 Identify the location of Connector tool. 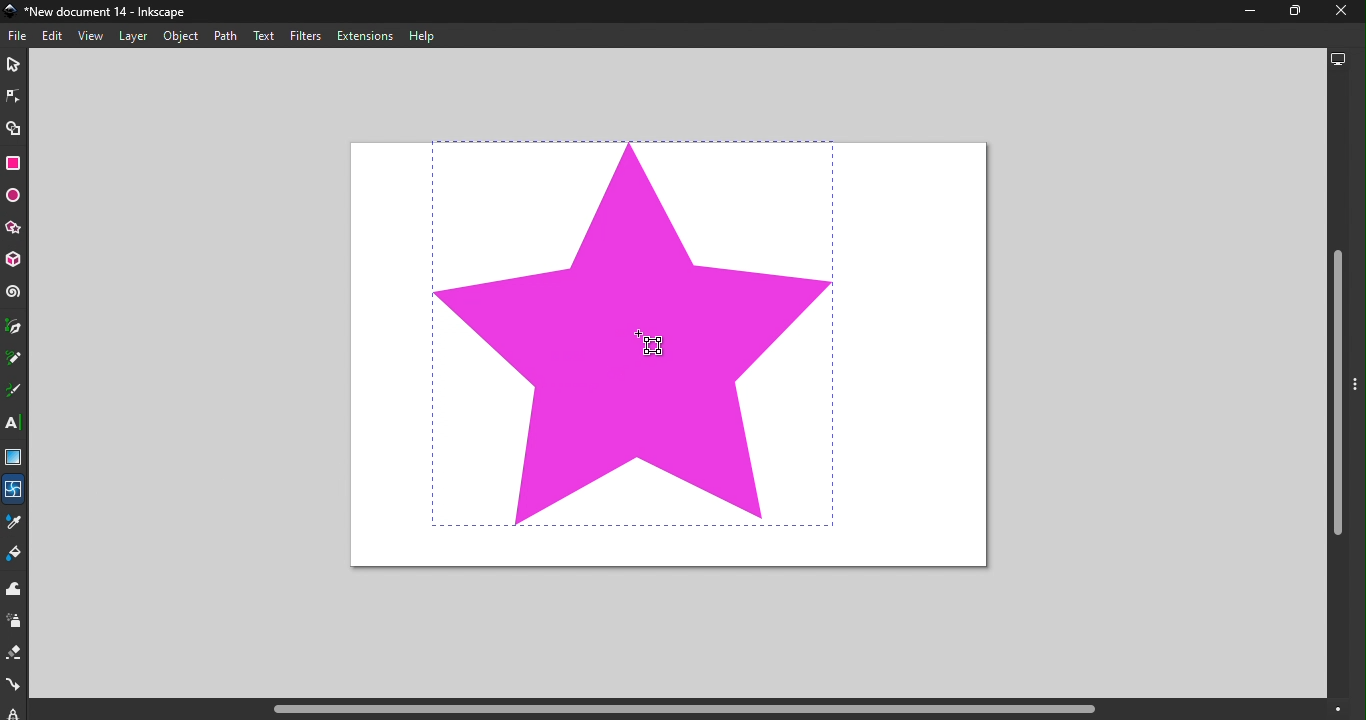
(15, 687).